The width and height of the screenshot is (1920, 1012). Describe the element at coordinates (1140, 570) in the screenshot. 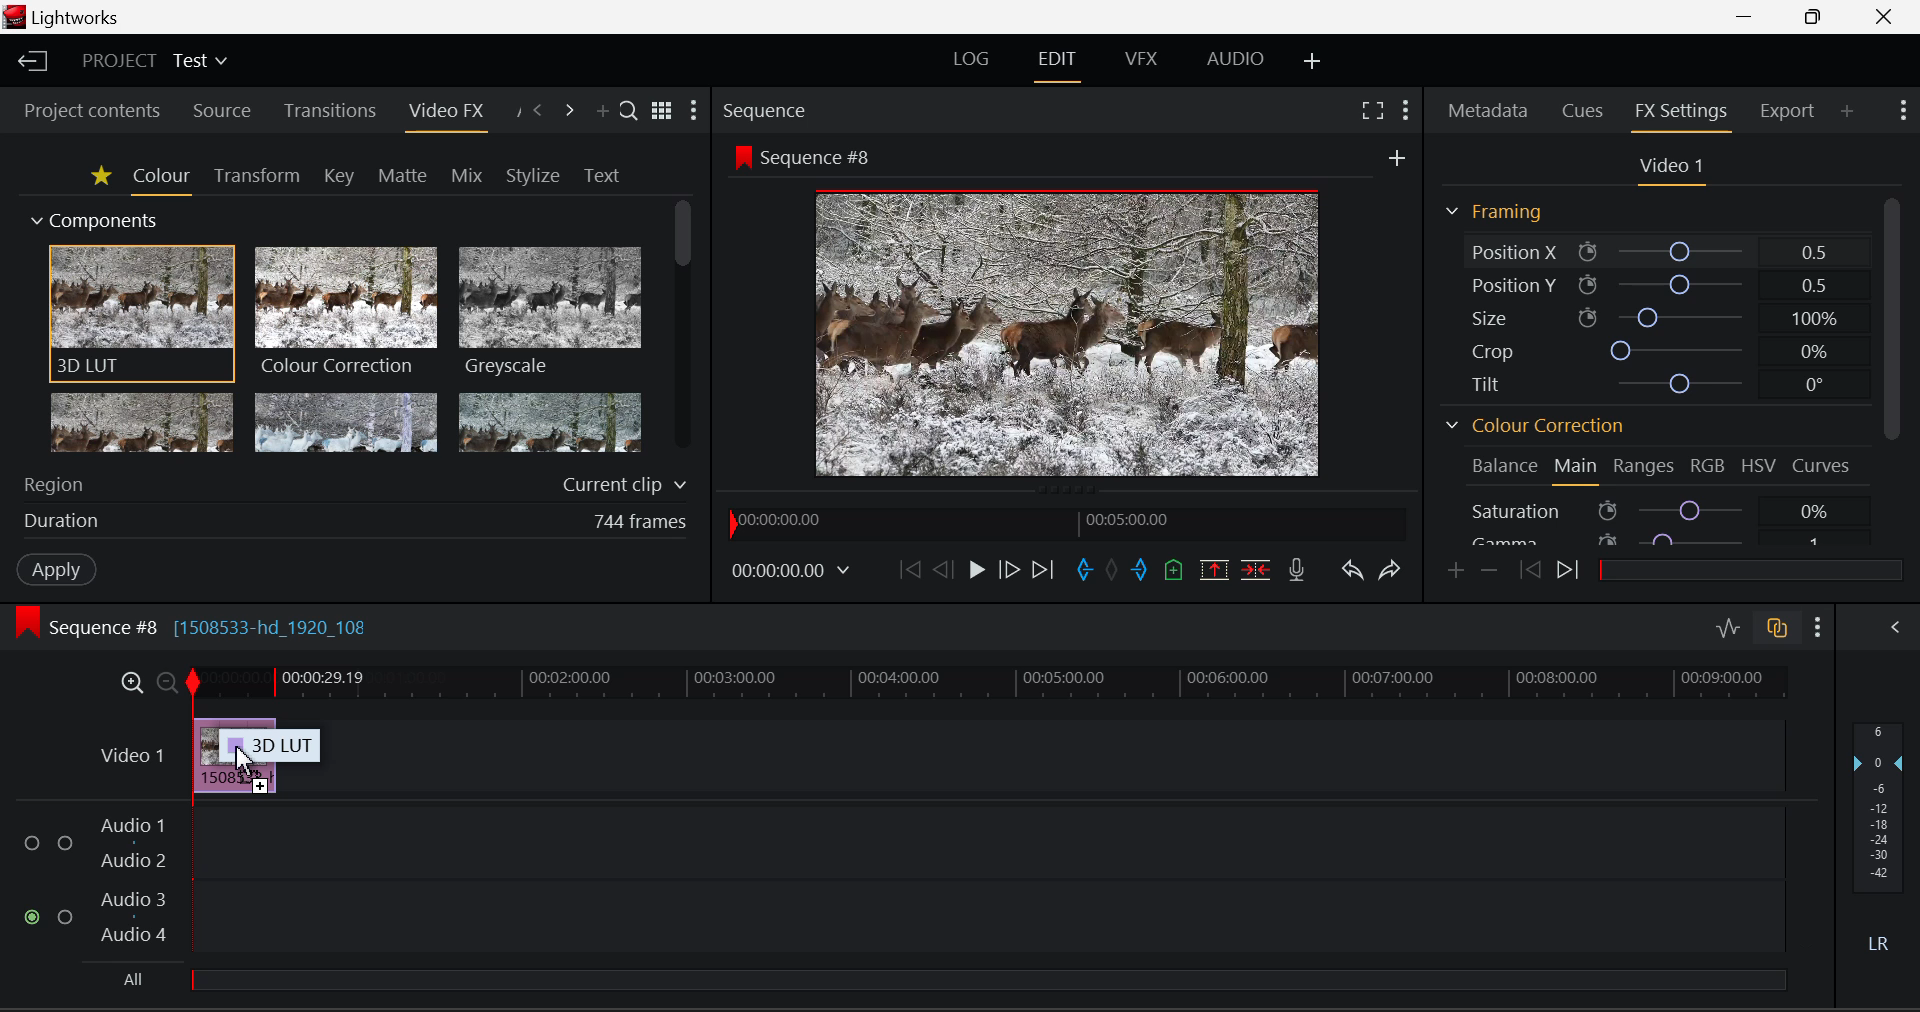

I see `Mark Out` at that location.